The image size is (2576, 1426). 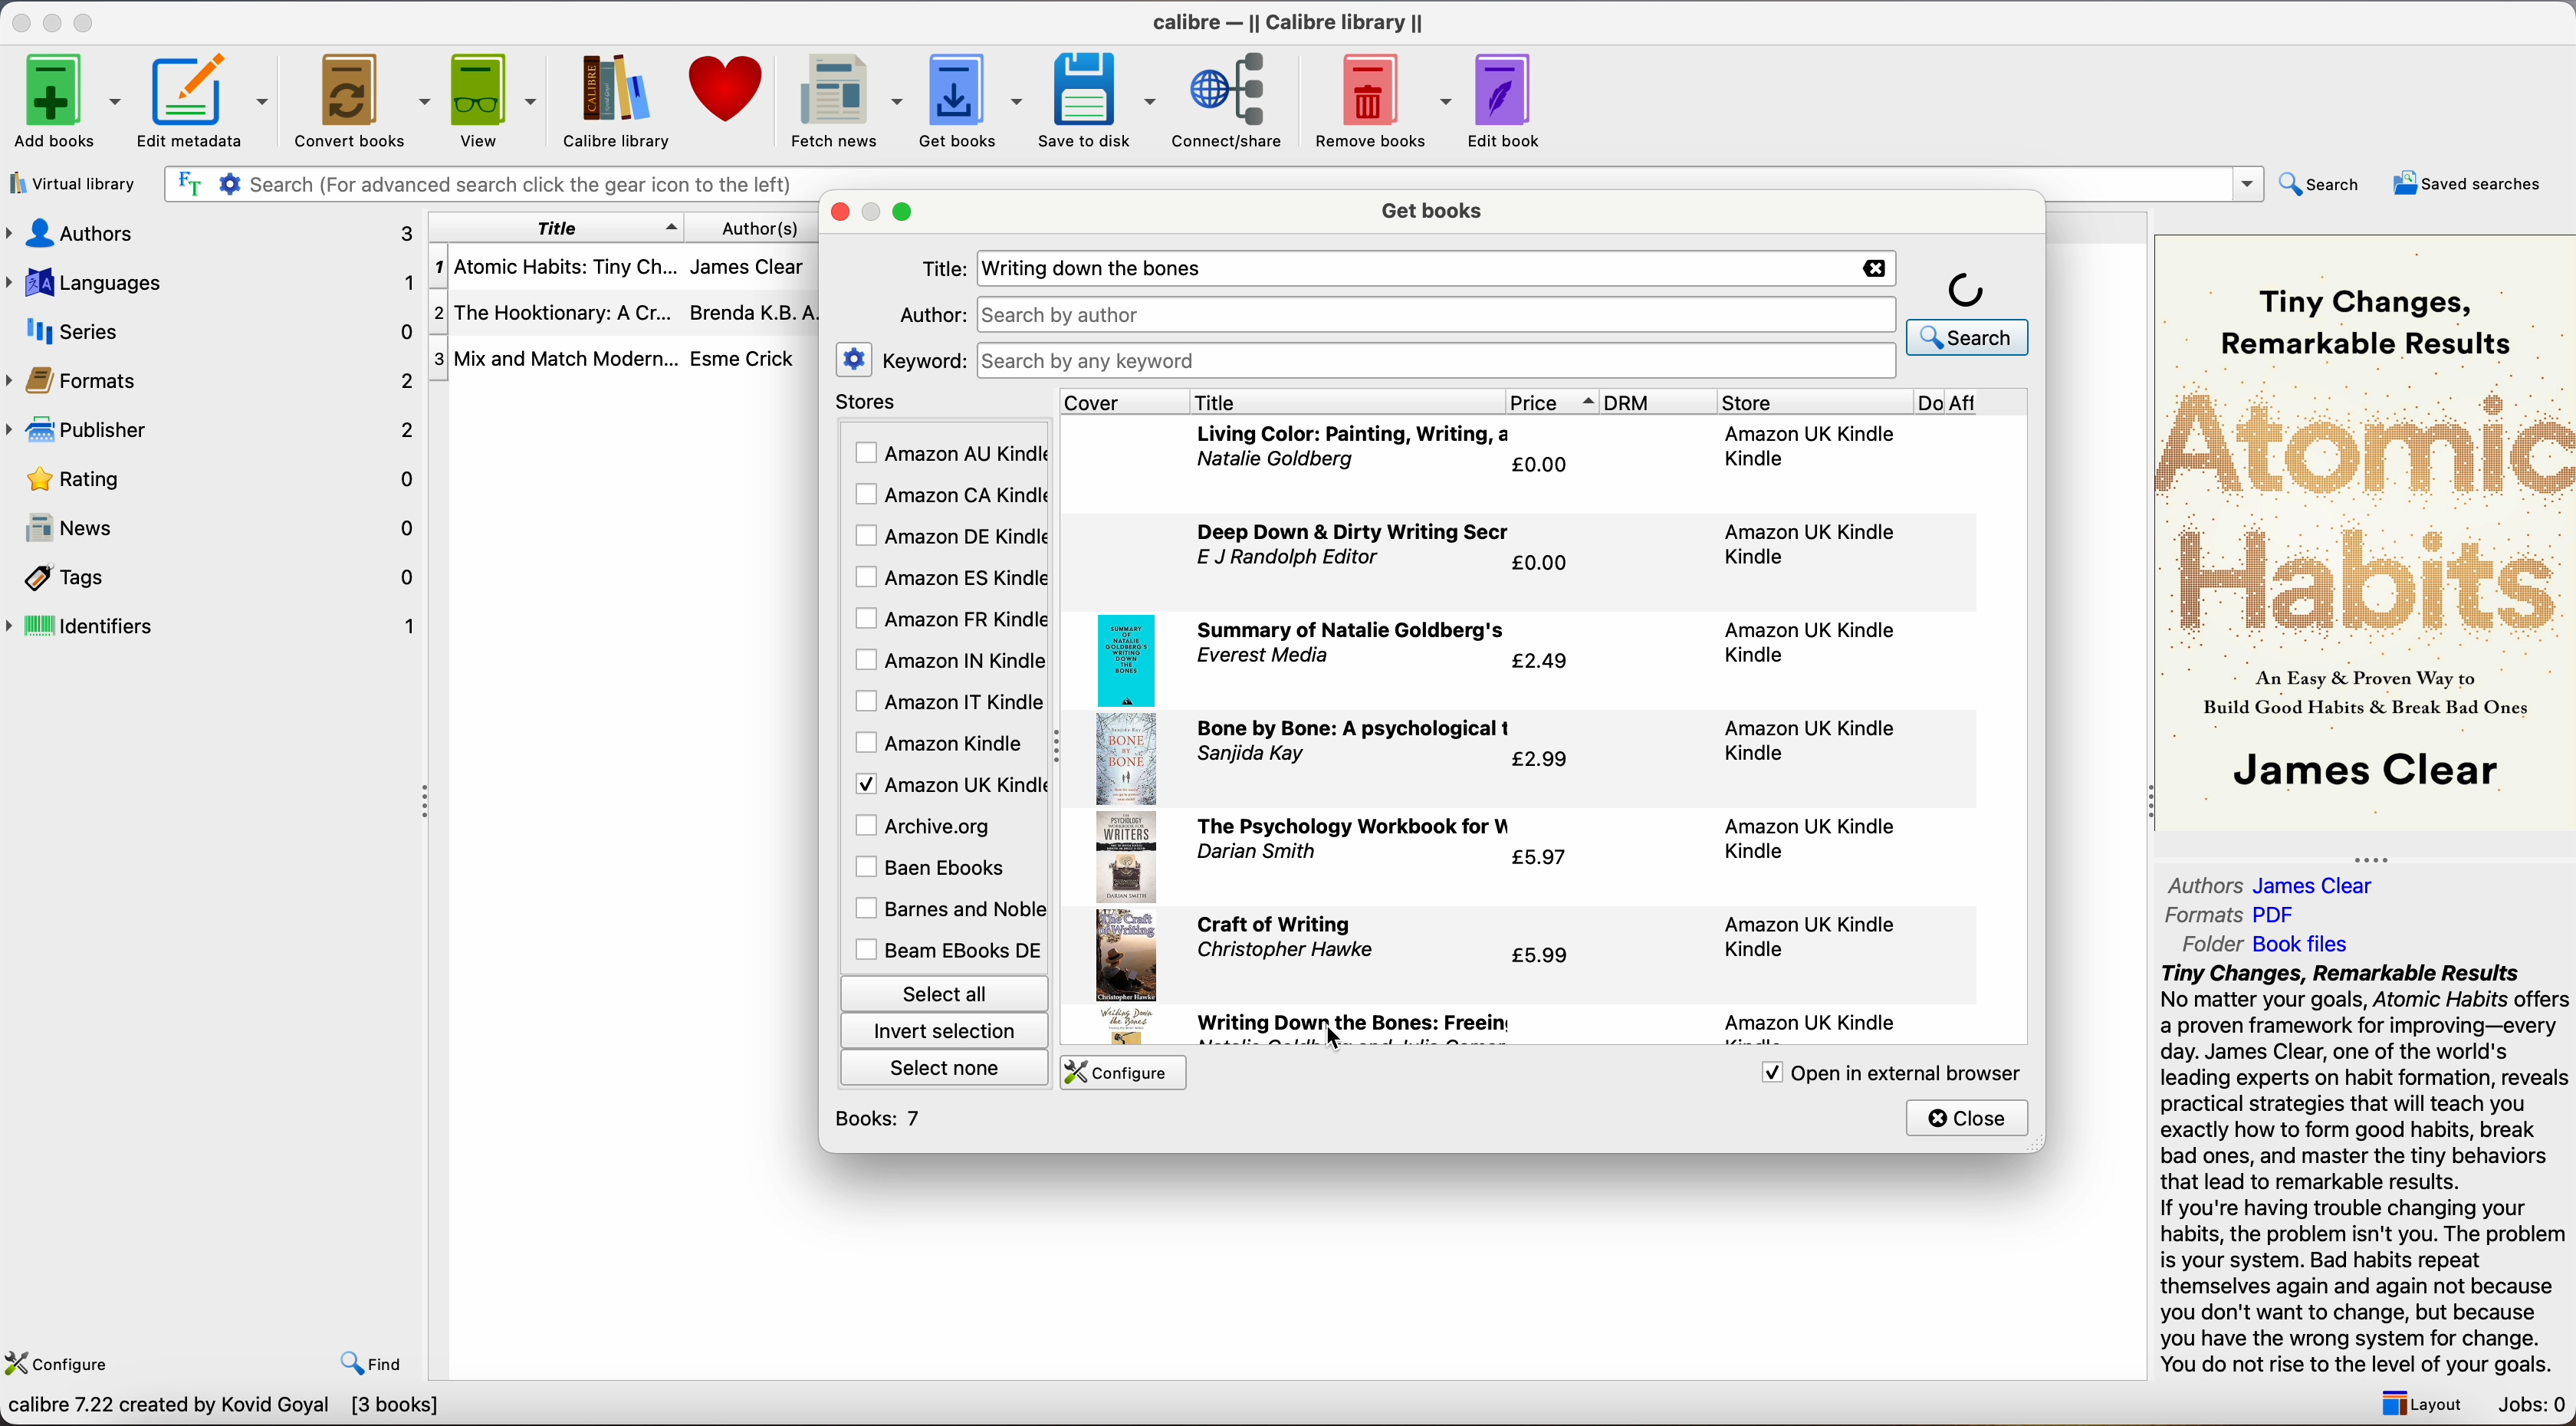 What do you see at coordinates (746, 264) in the screenshot?
I see `James Clear` at bounding box center [746, 264].